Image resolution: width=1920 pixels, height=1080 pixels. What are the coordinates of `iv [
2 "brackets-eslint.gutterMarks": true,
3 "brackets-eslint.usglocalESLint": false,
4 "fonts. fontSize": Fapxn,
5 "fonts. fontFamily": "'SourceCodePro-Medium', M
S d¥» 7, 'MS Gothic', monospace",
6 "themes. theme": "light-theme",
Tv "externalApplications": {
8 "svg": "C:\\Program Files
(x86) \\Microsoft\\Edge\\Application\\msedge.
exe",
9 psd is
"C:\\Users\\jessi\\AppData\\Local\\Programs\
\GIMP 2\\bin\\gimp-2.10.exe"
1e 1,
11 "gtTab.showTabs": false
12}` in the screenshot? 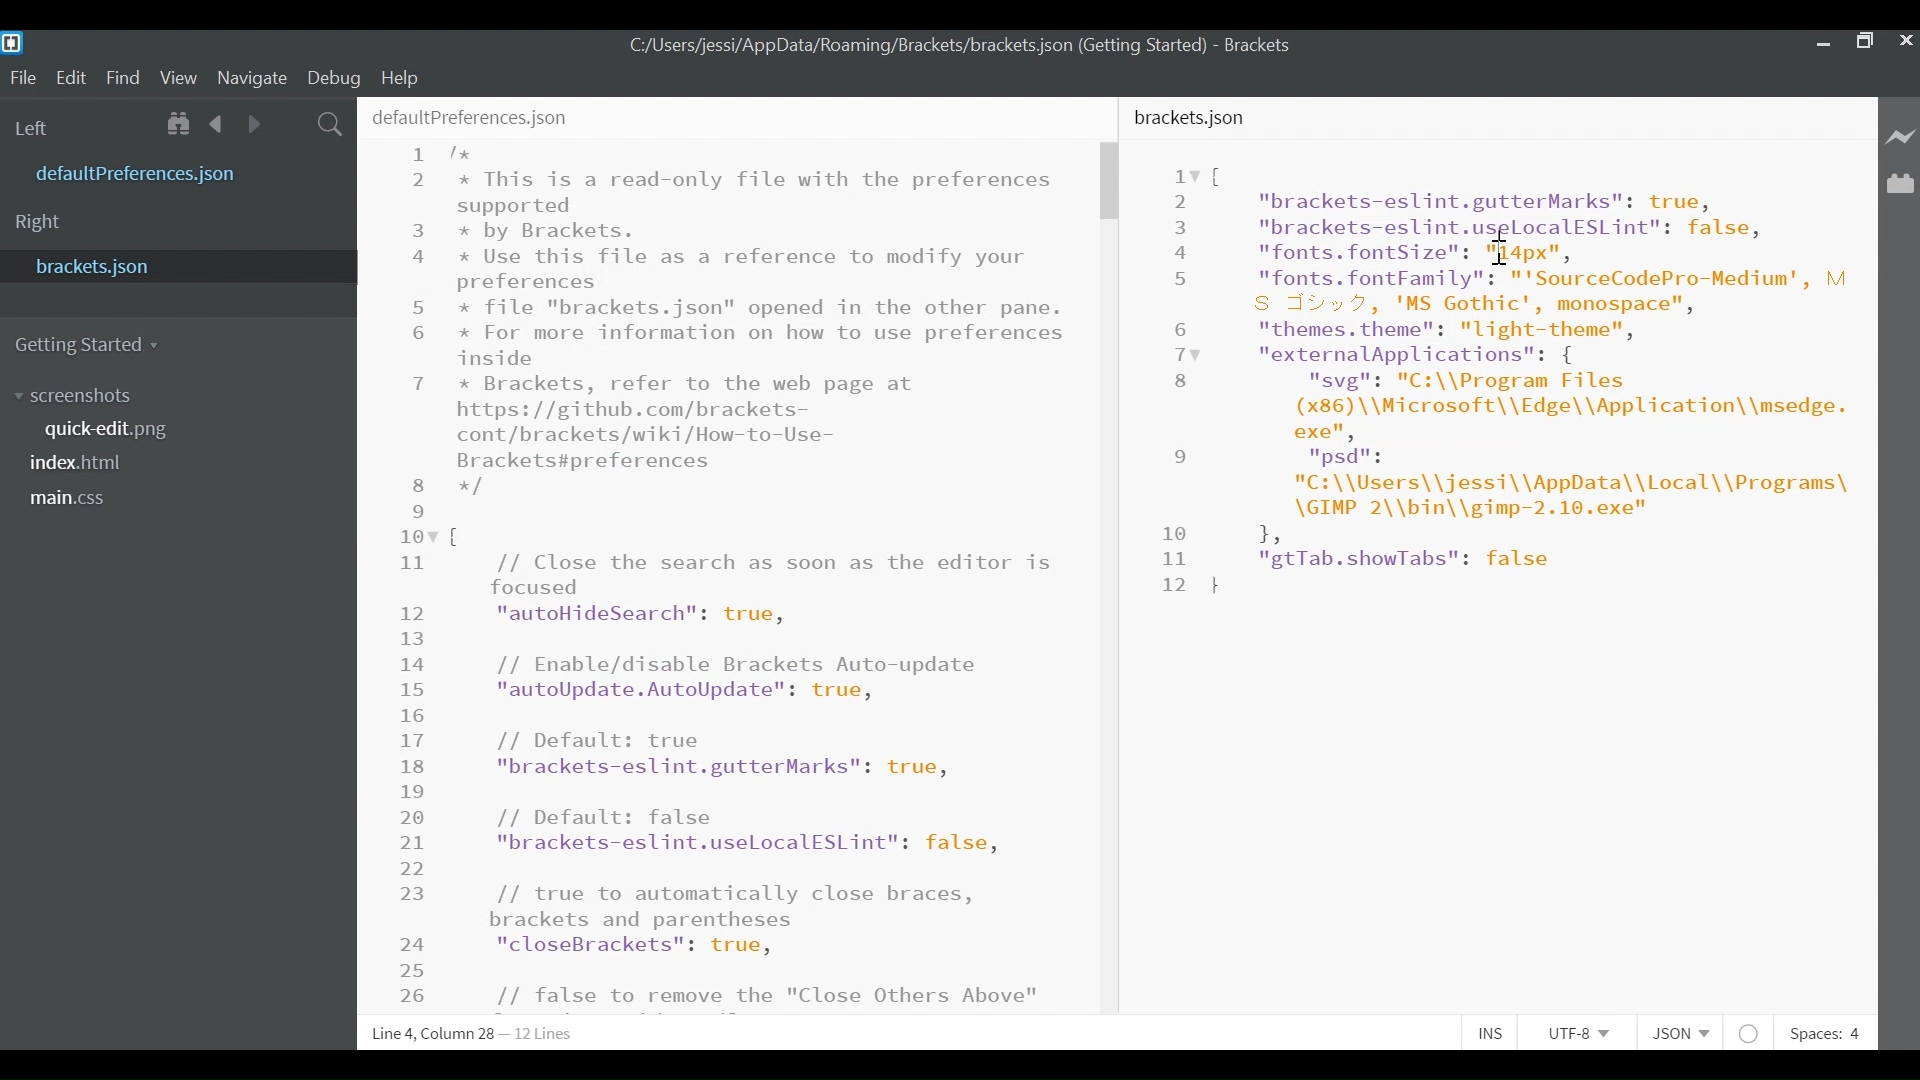 It's located at (1502, 410).